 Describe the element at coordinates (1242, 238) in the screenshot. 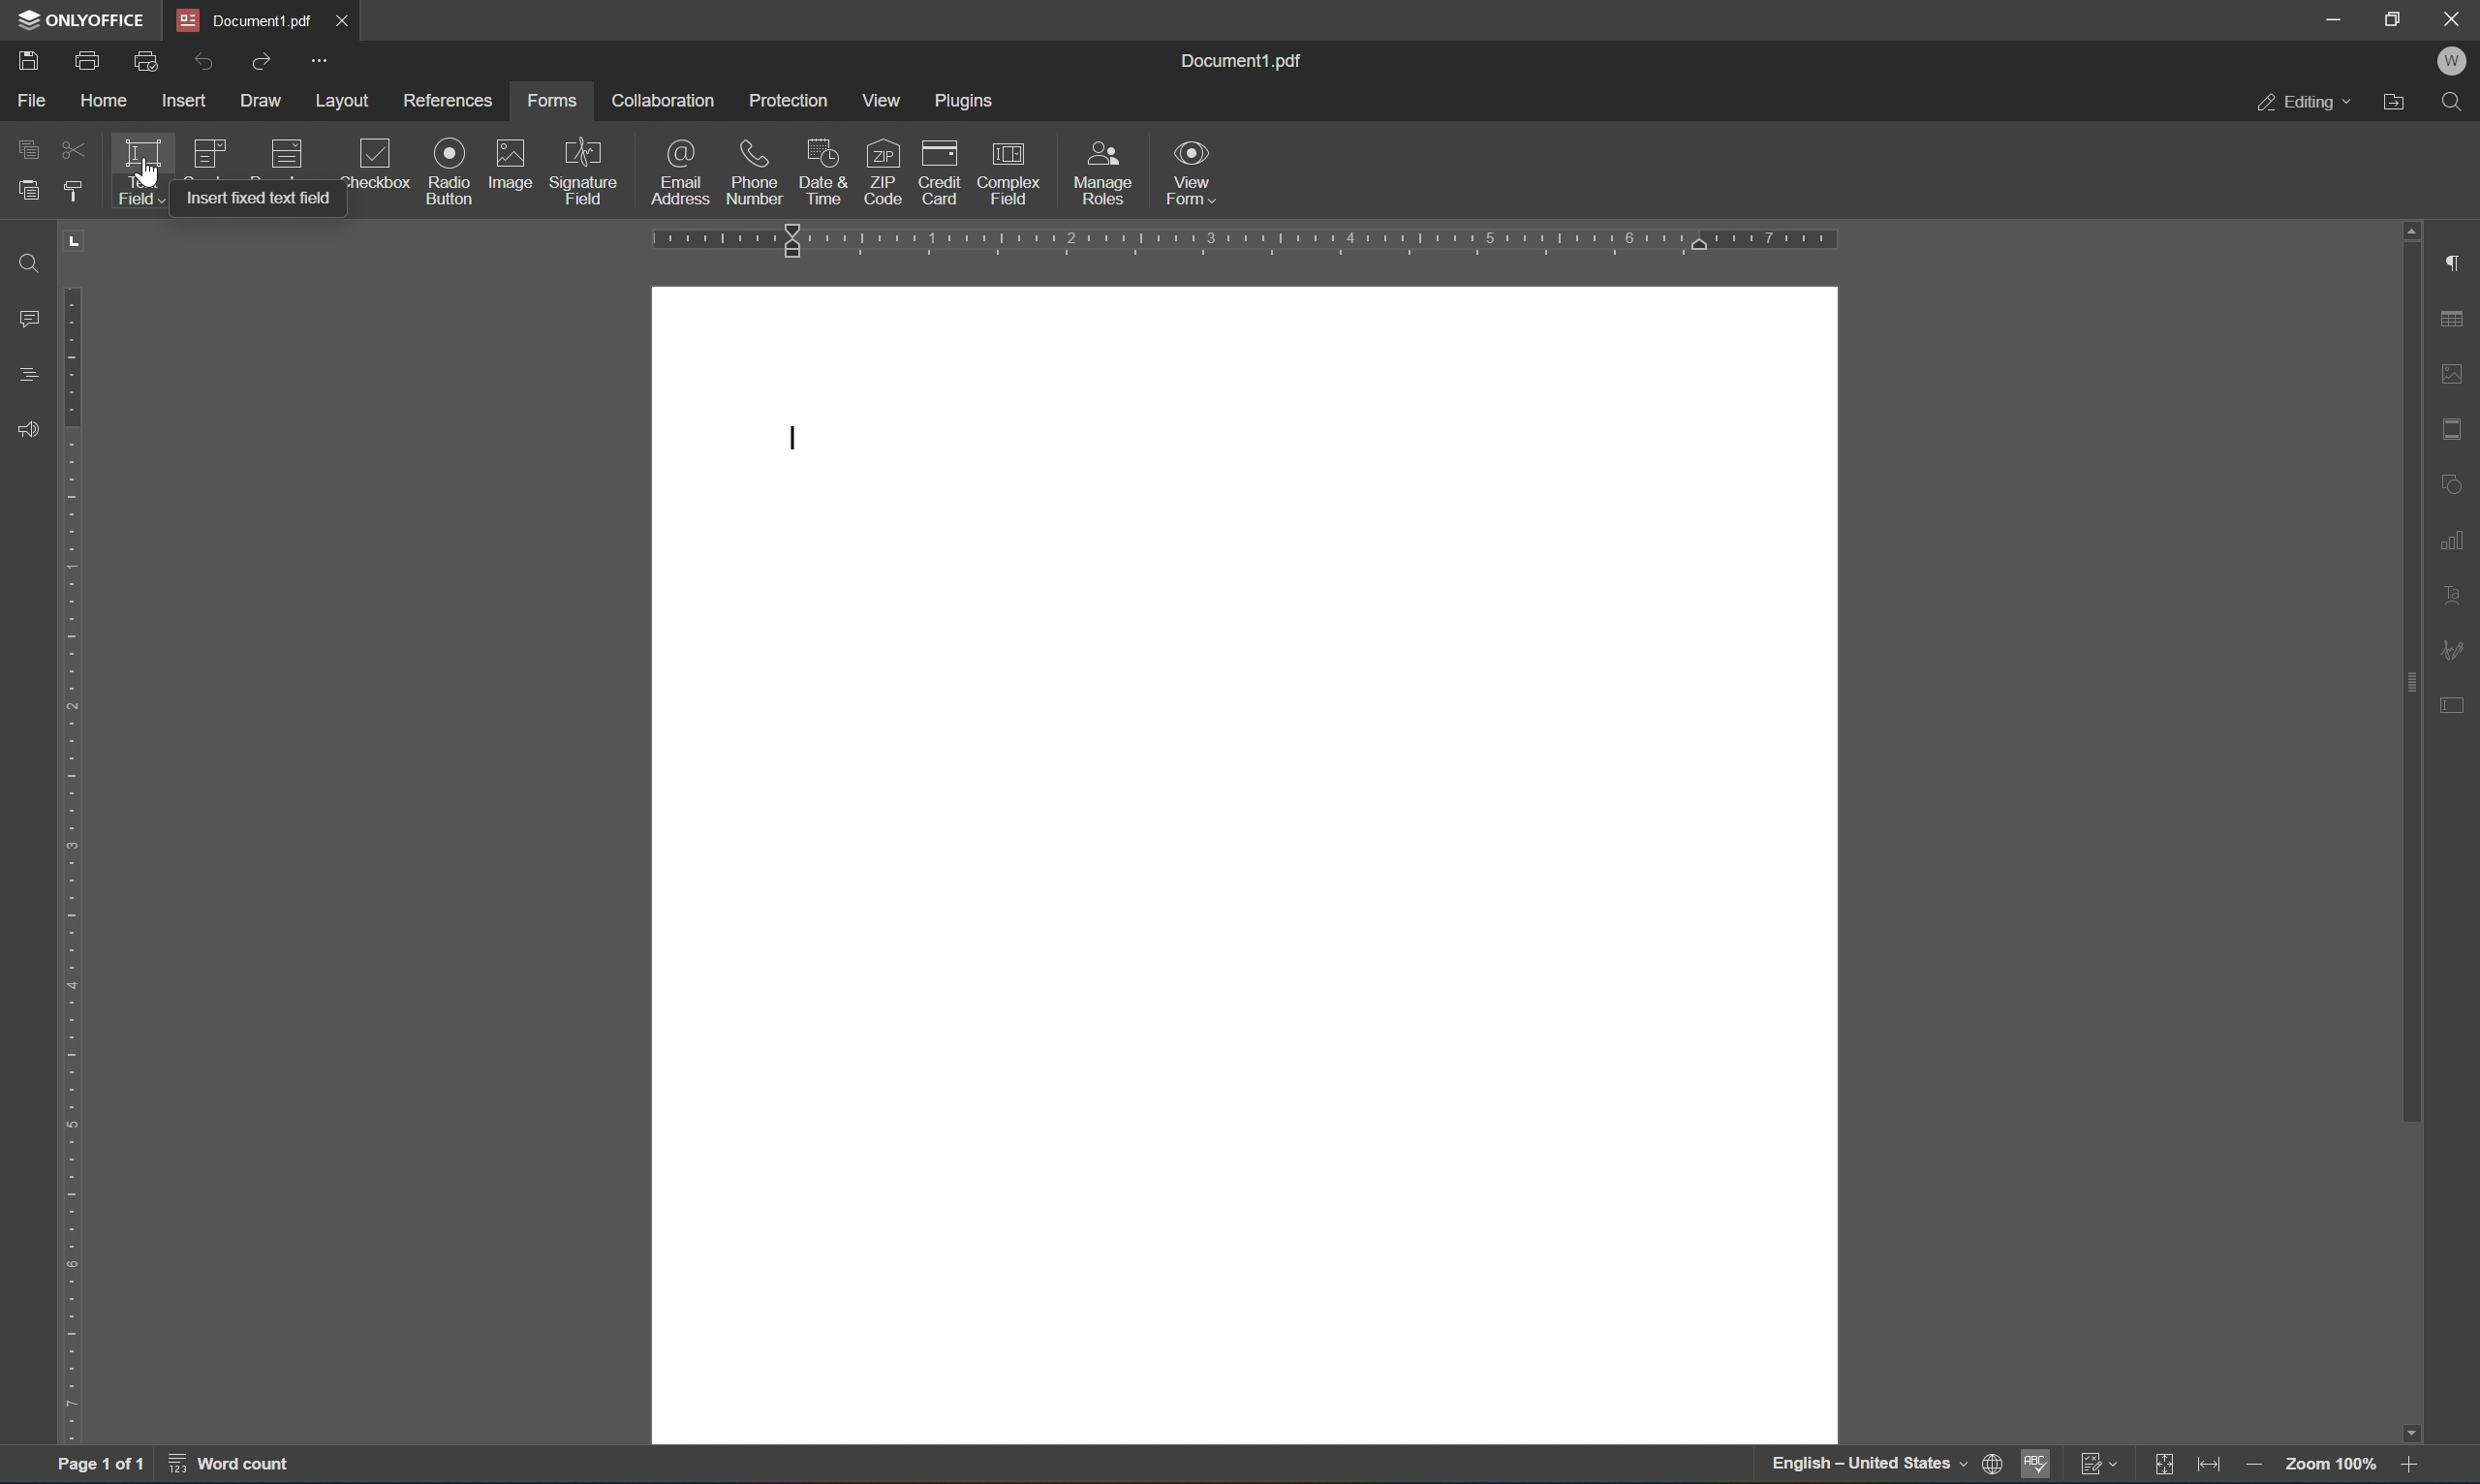

I see `ruler` at that location.